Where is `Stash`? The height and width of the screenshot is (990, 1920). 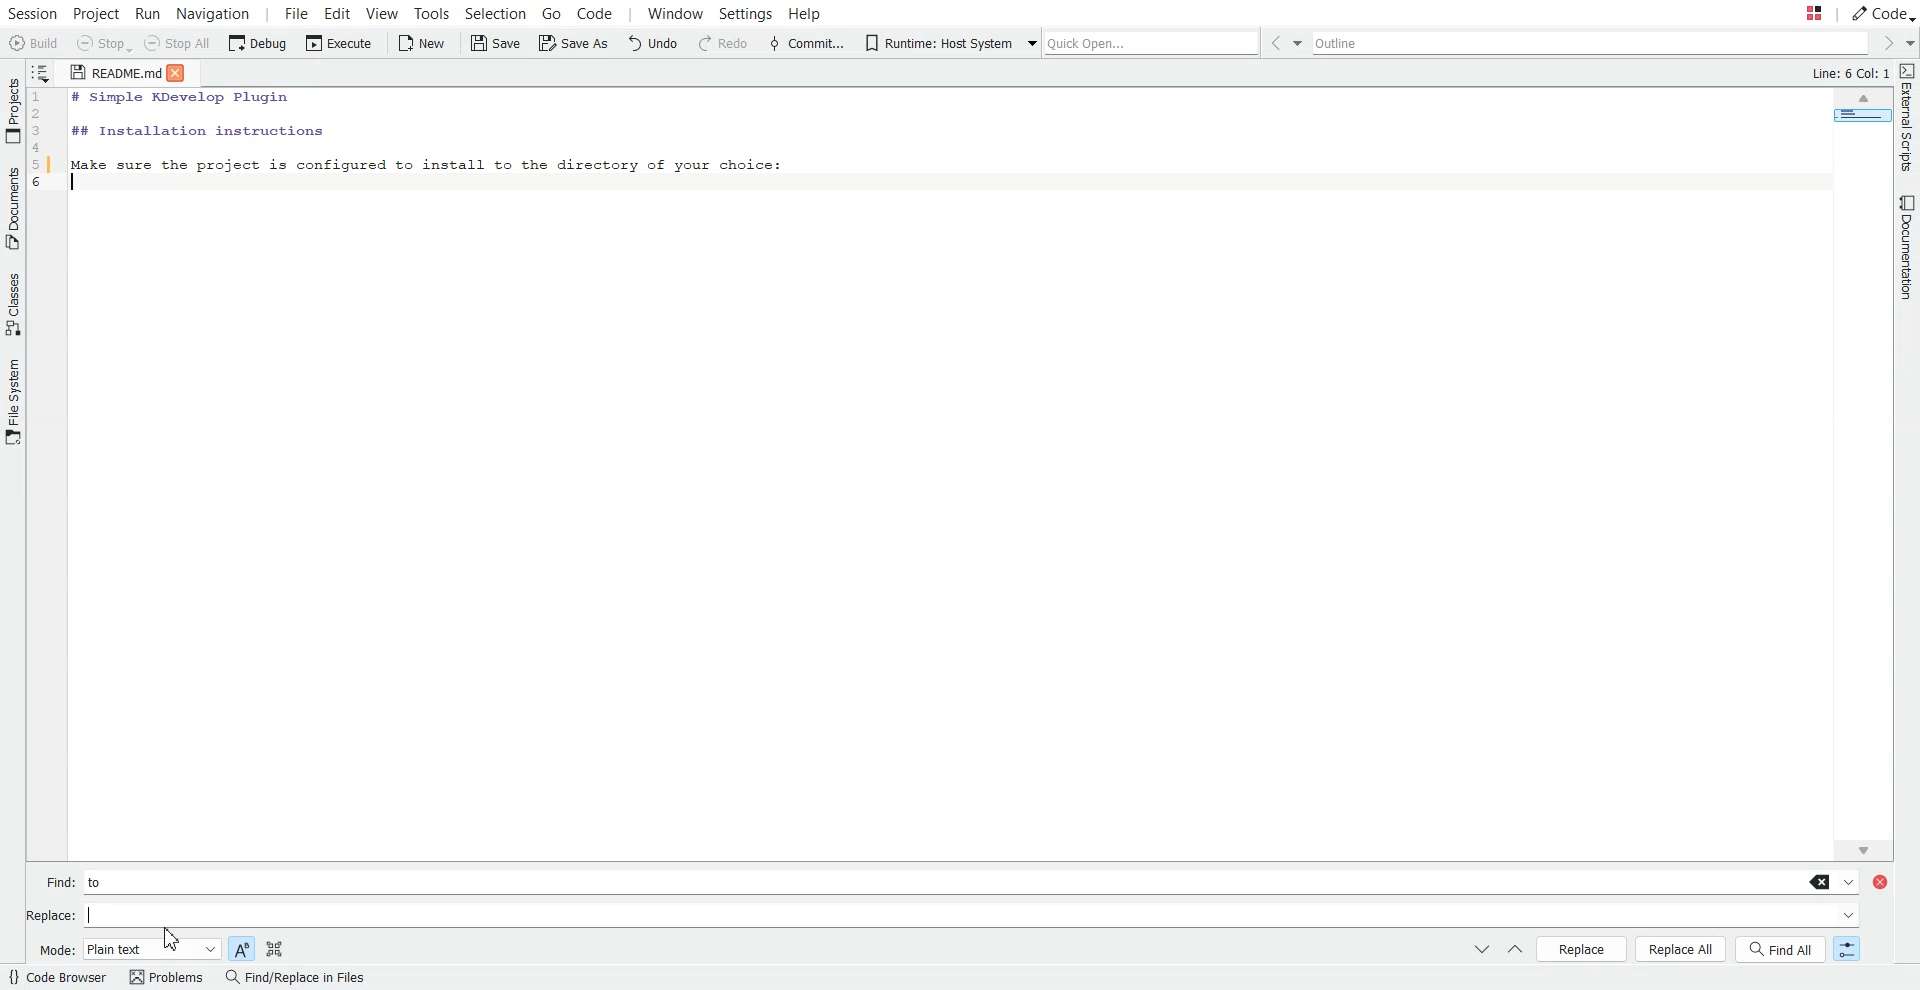
Stash is located at coordinates (1794, 14).